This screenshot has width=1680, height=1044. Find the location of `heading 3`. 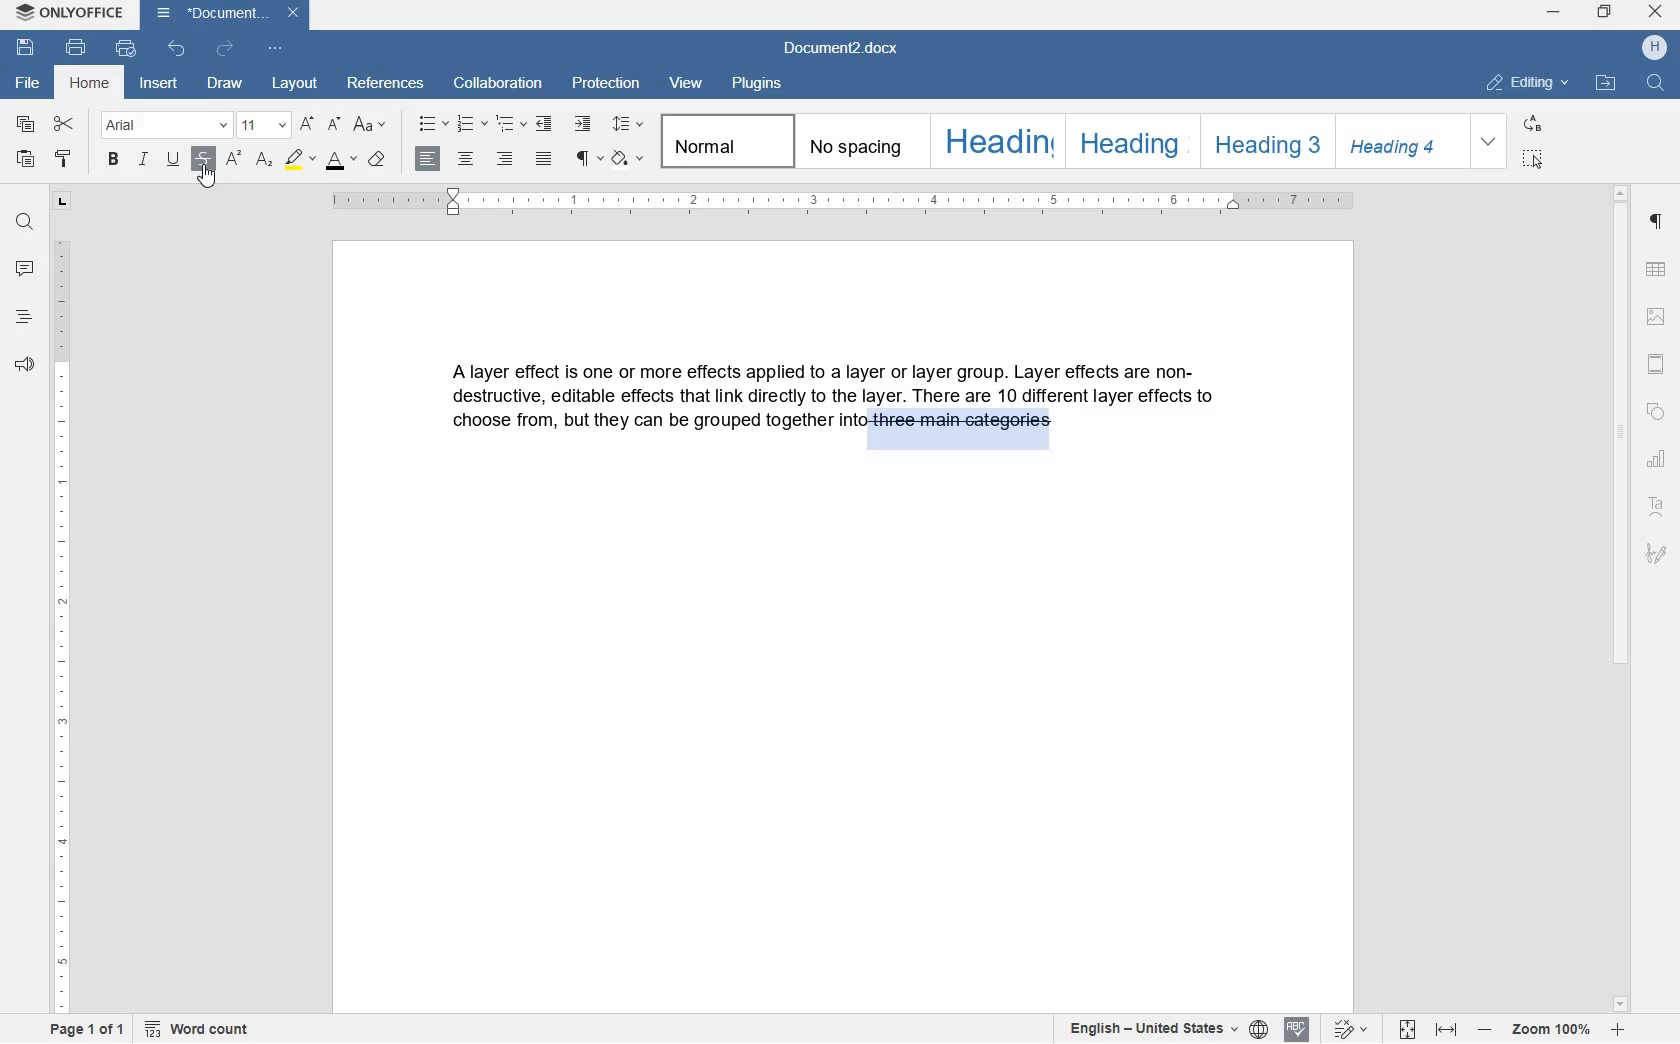

heading 3 is located at coordinates (1261, 139).